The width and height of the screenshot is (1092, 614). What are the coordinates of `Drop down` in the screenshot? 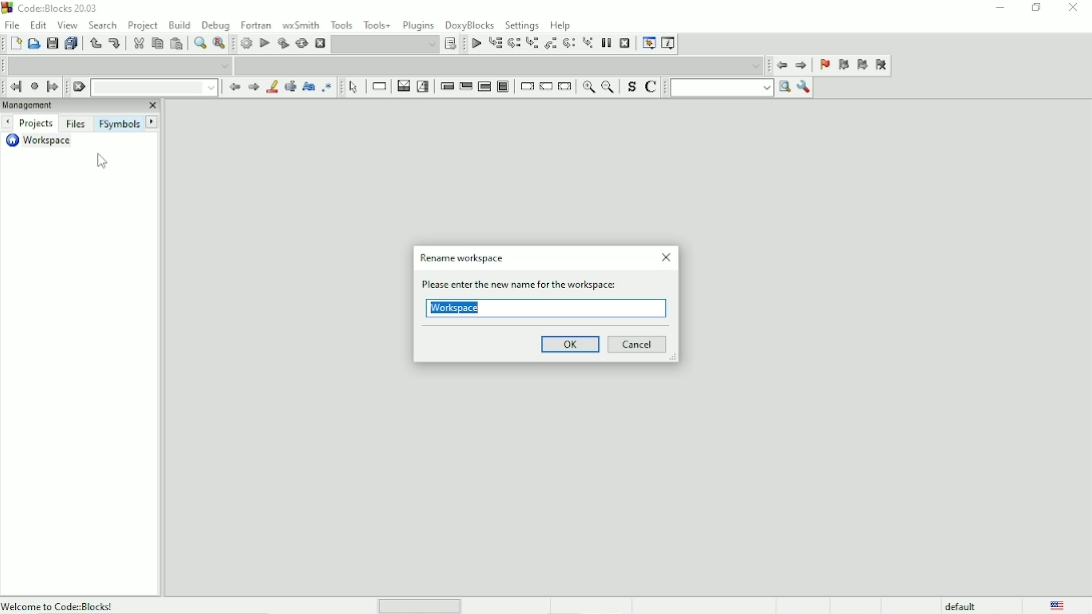 It's located at (501, 65).